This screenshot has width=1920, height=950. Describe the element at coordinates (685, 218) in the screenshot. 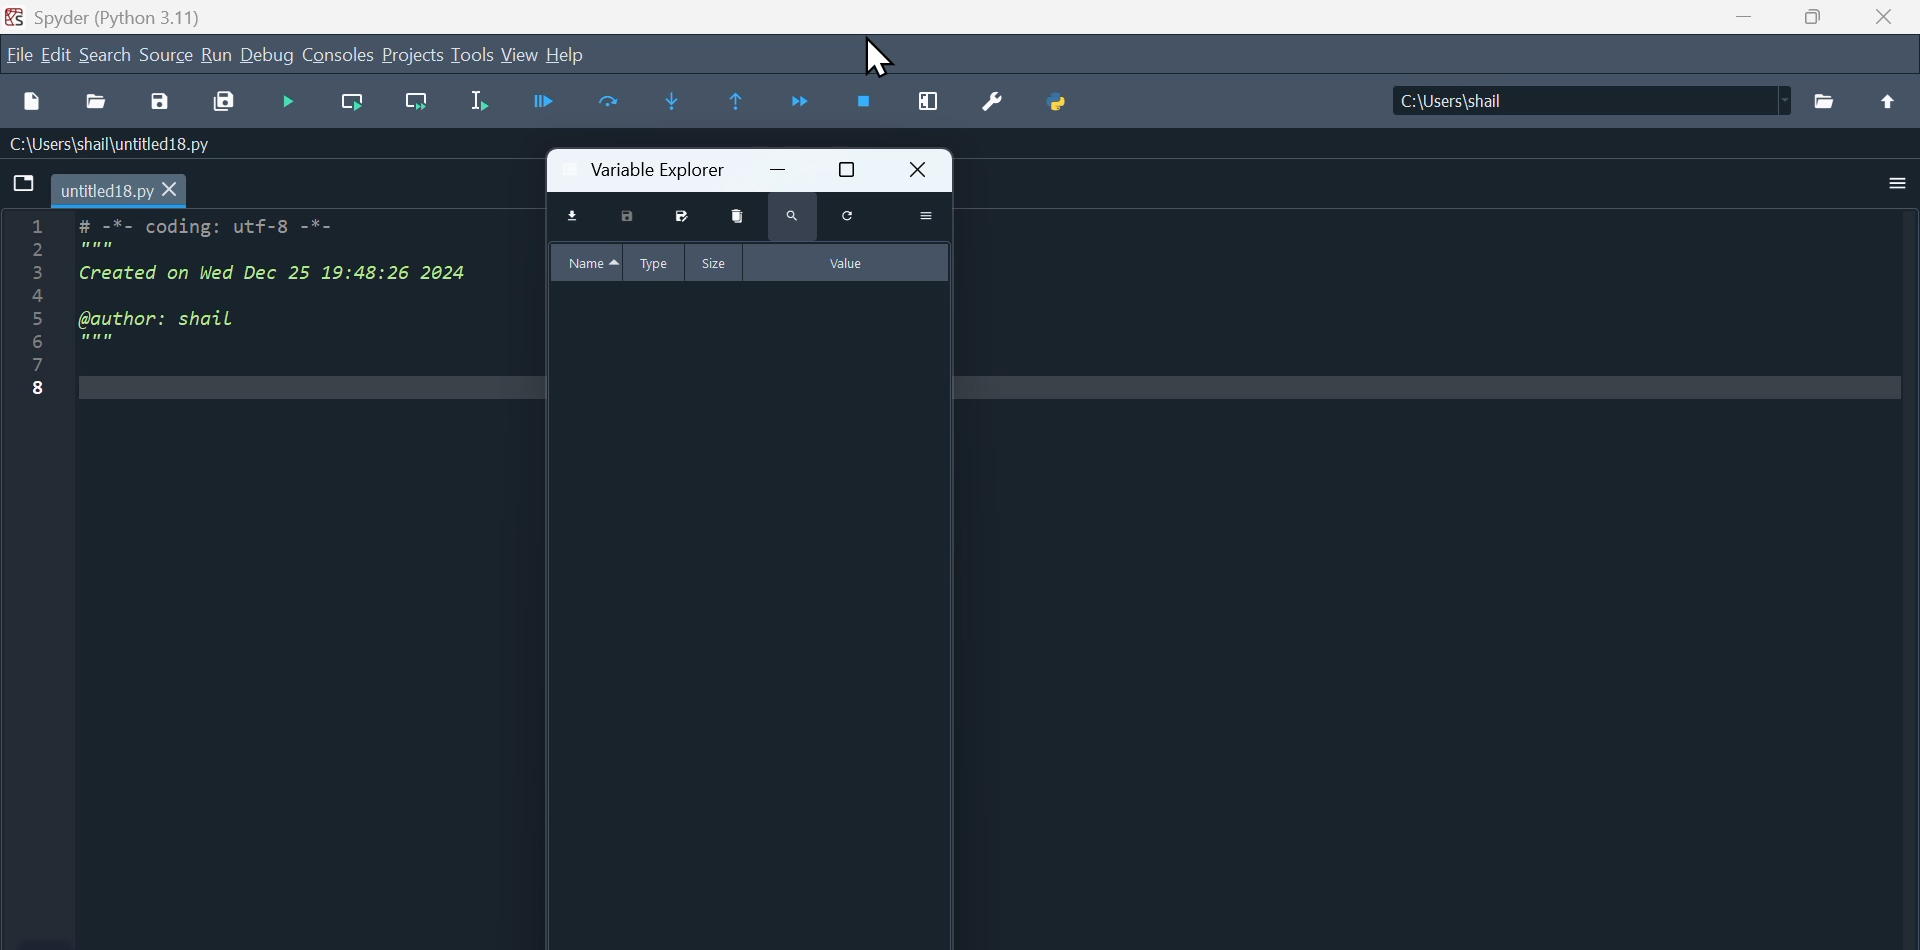

I see `save all ` at that location.